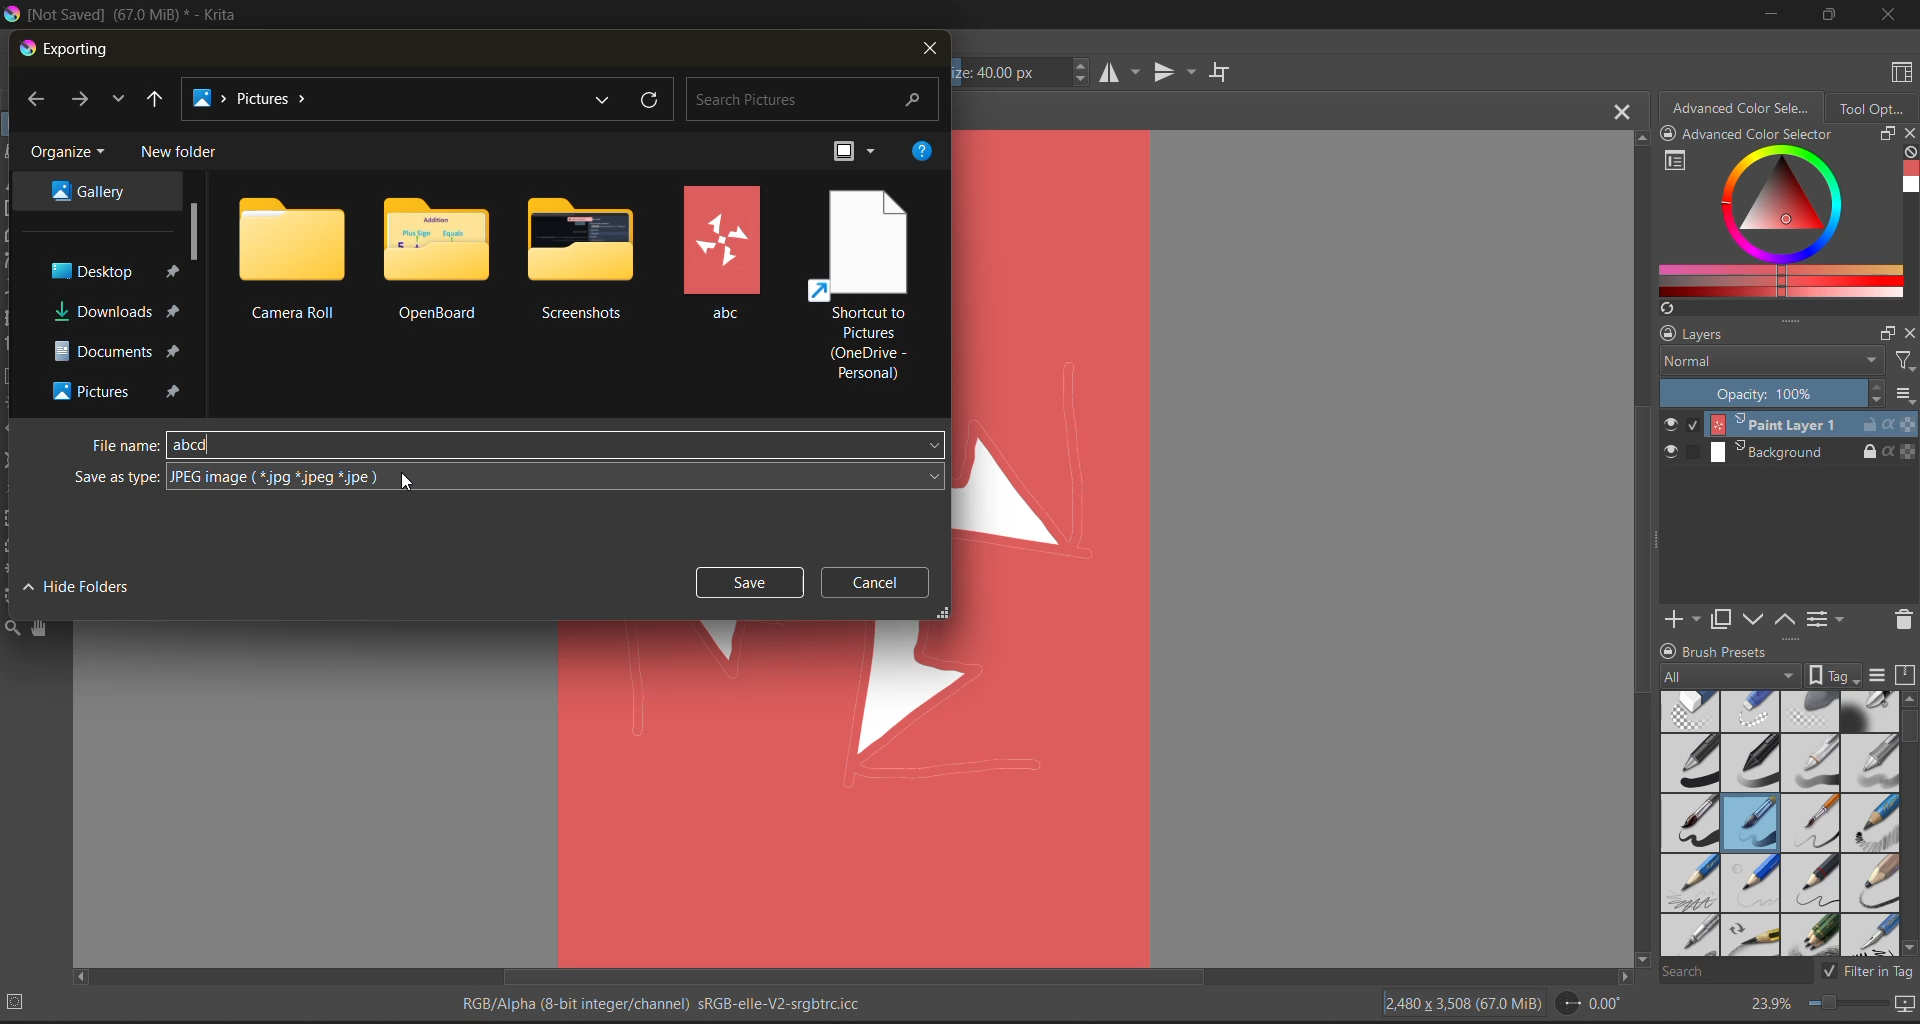  What do you see at coordinates (39, 628) in the screenshot?
I see `tools` at bounding box center [39, 628].